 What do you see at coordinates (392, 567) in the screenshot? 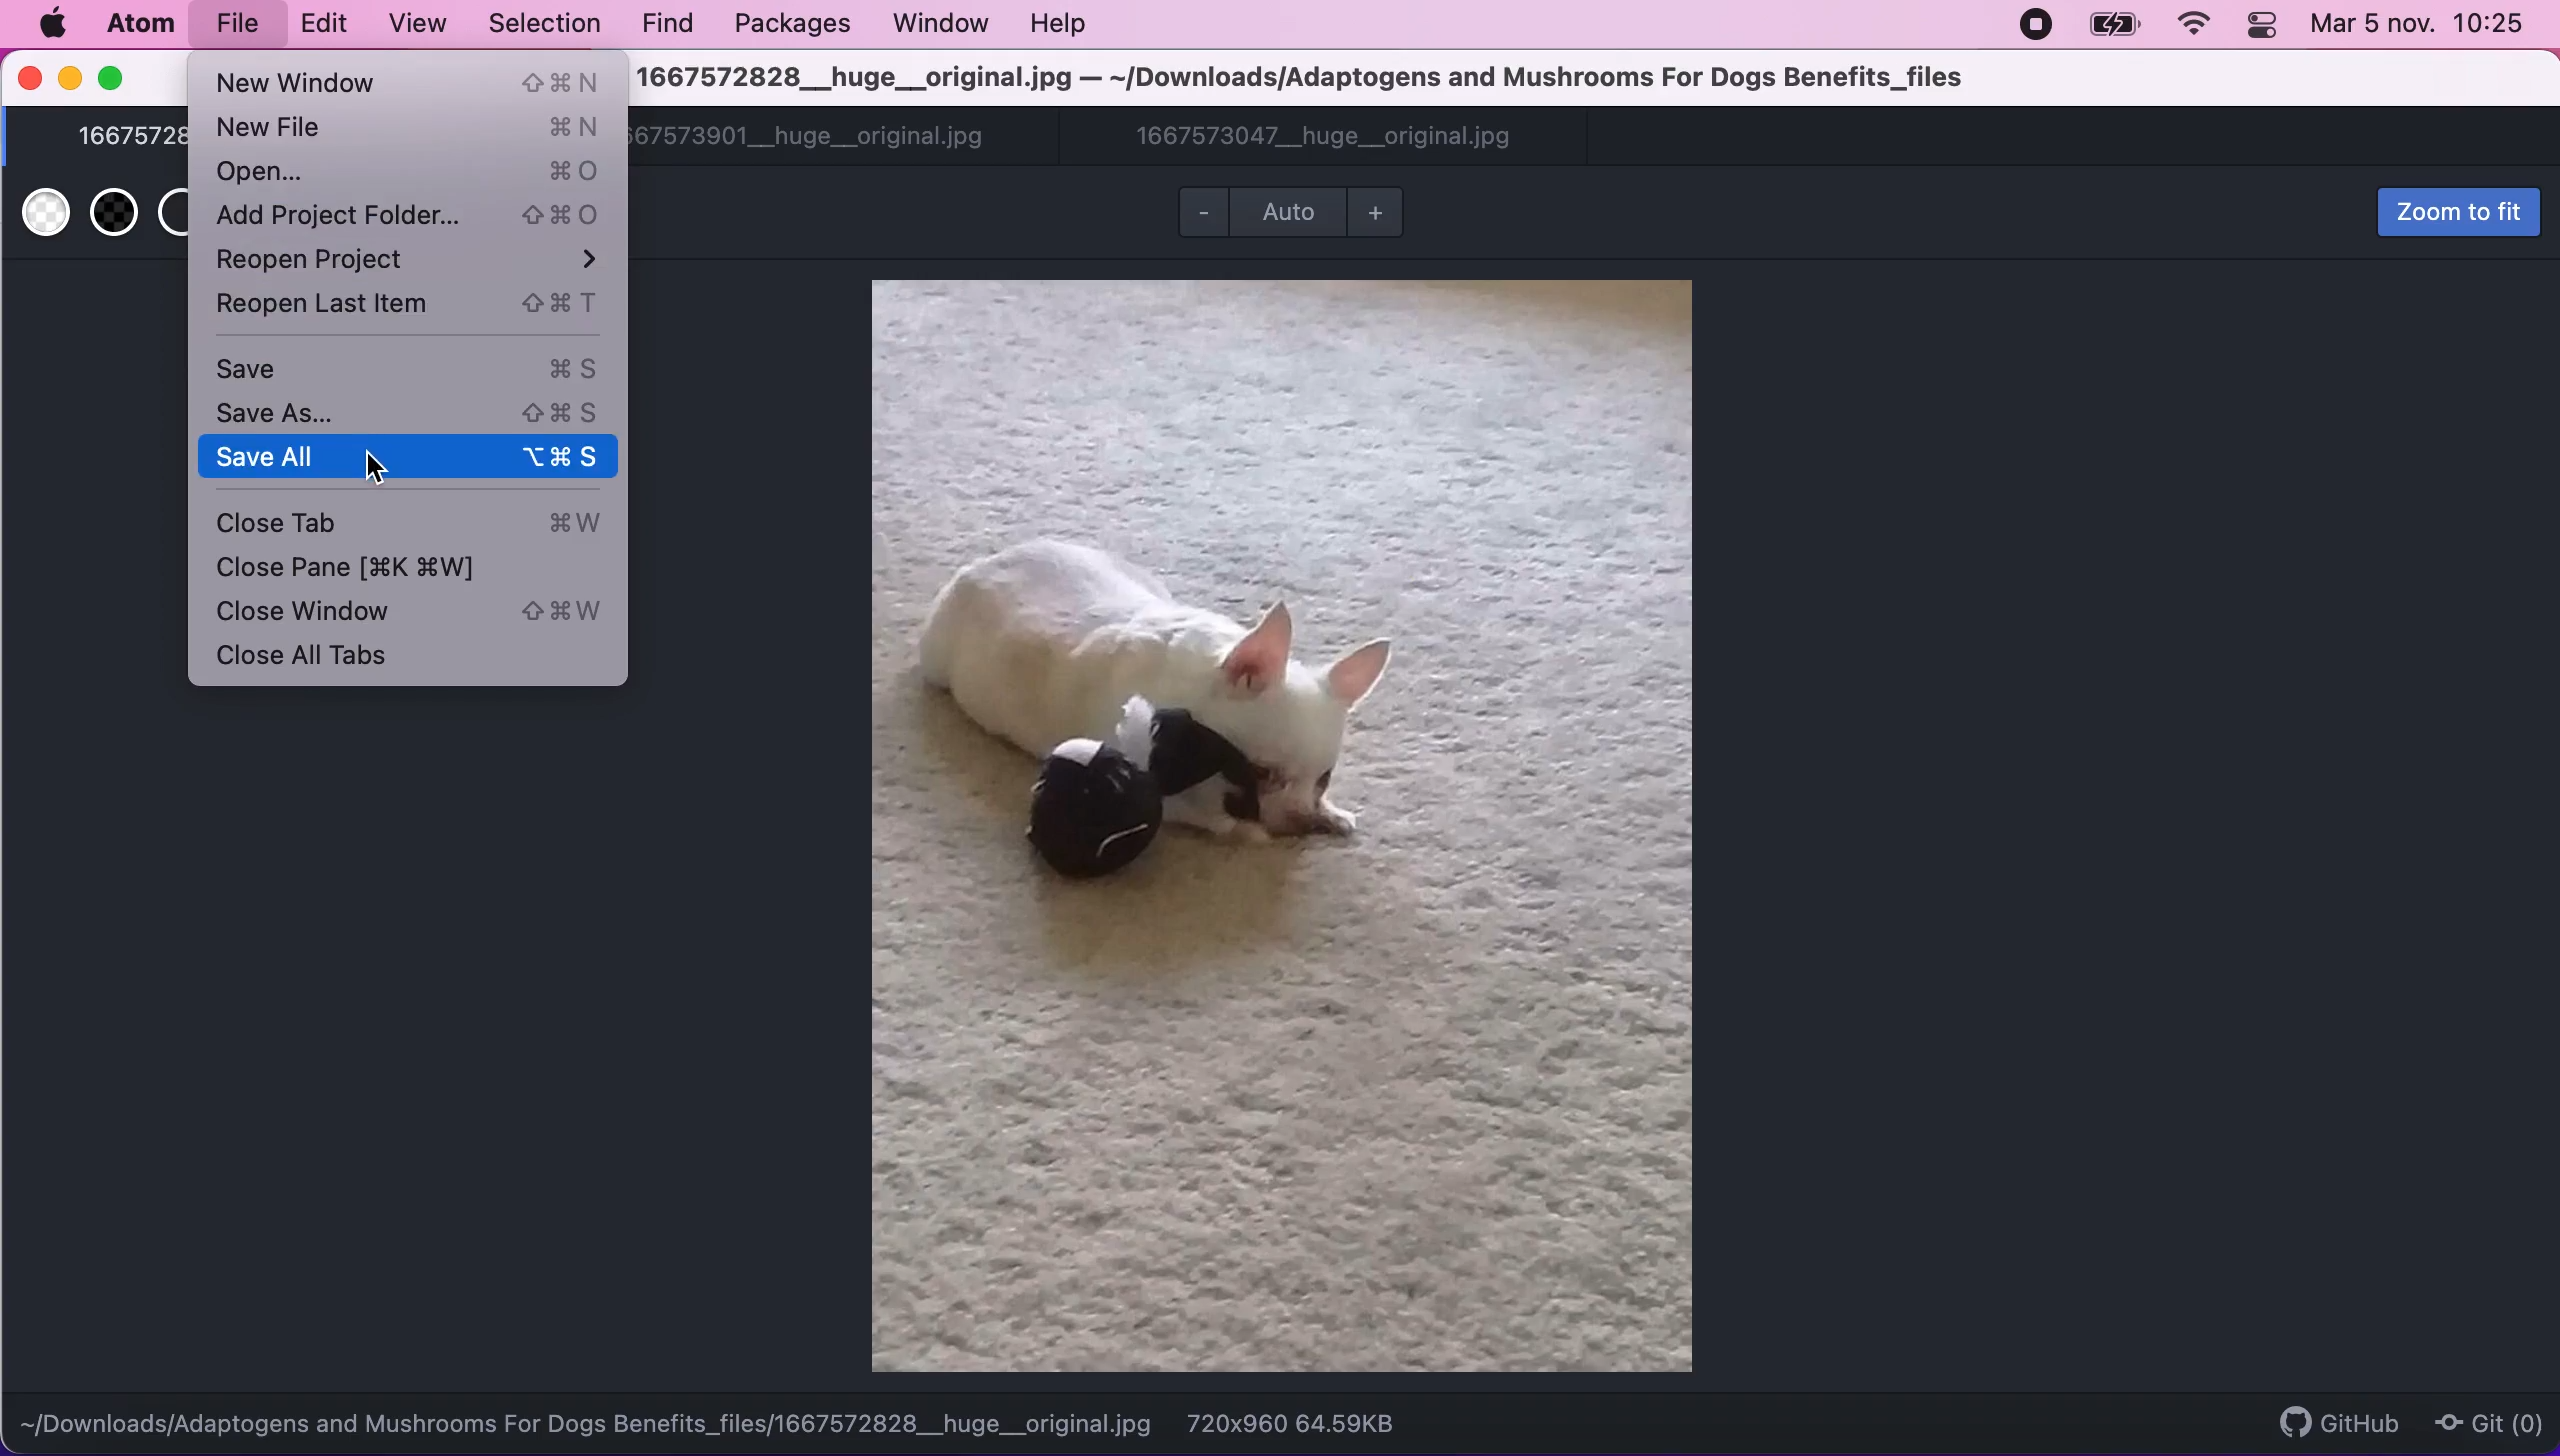
I see `close pane` at bounding box center [392, 567].